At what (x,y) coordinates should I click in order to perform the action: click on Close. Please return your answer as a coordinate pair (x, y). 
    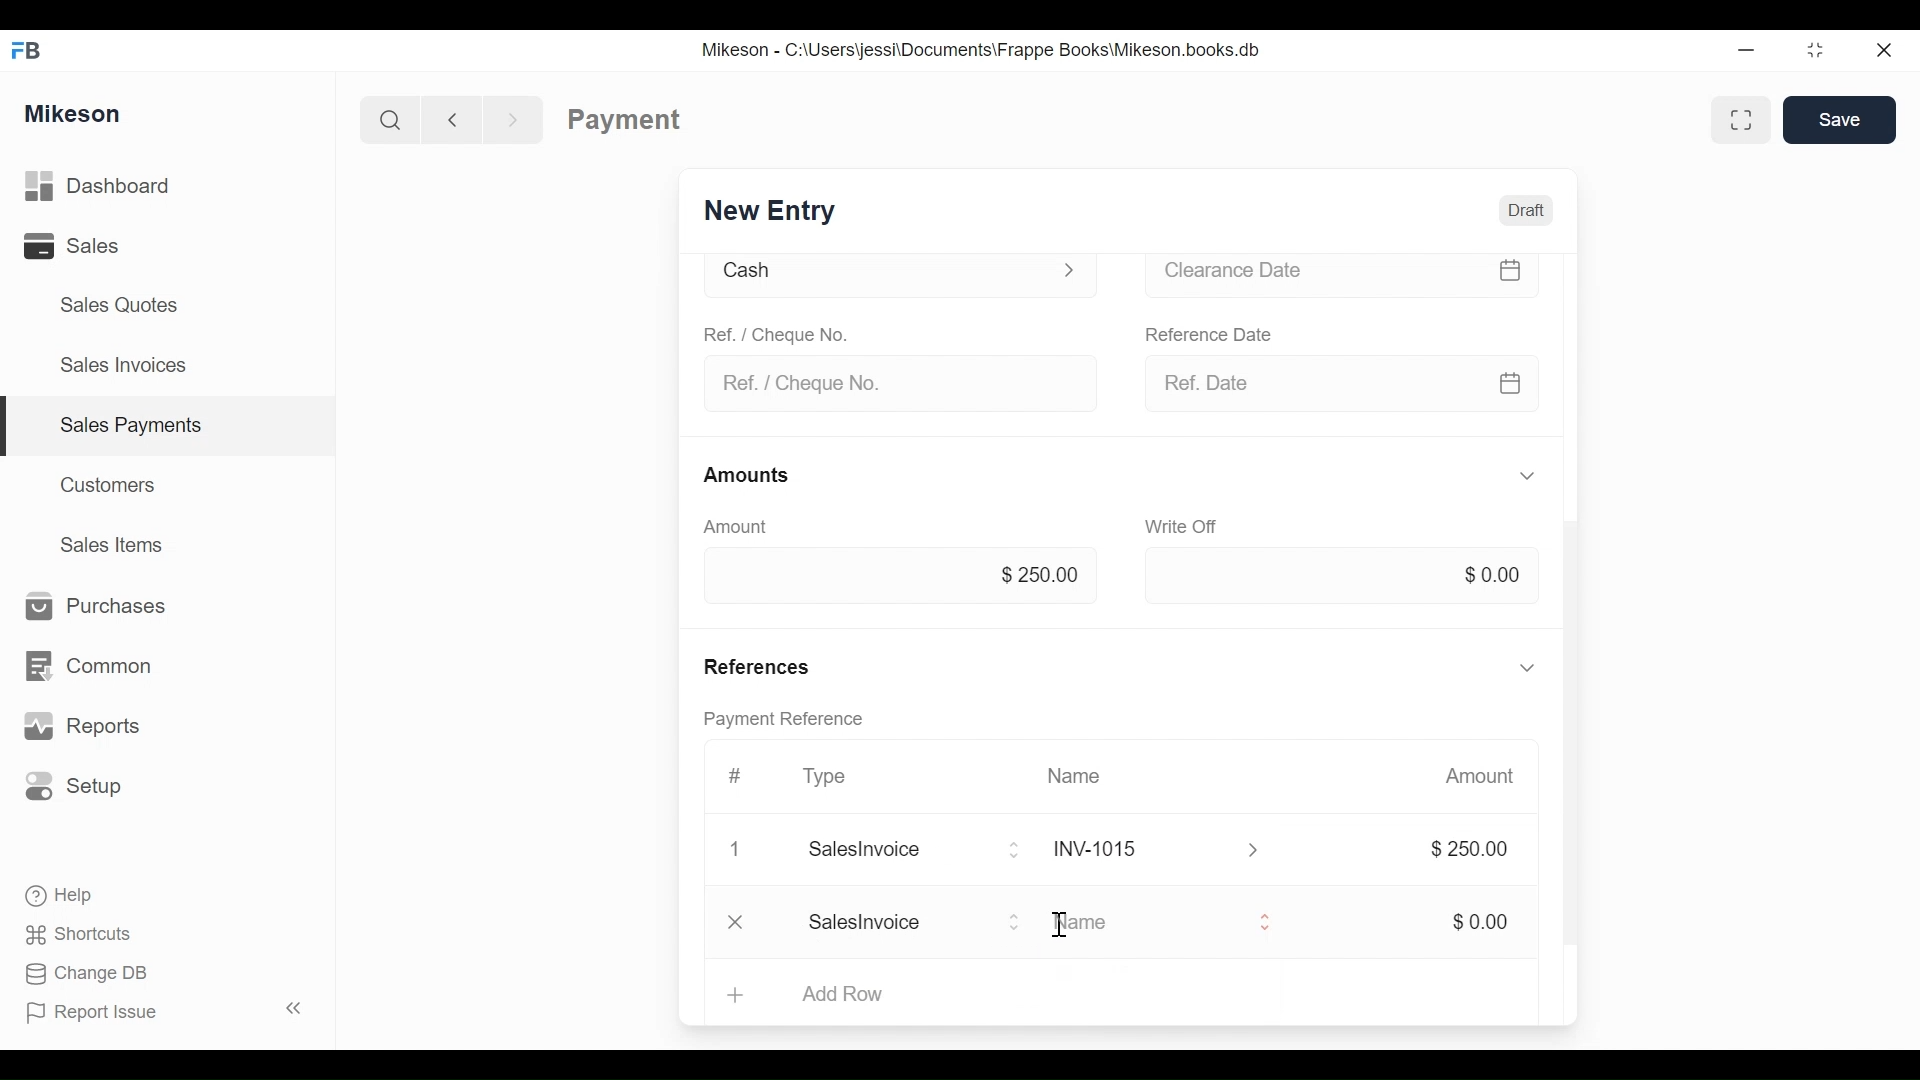
    Looking at the image, I should click on (735, 919).